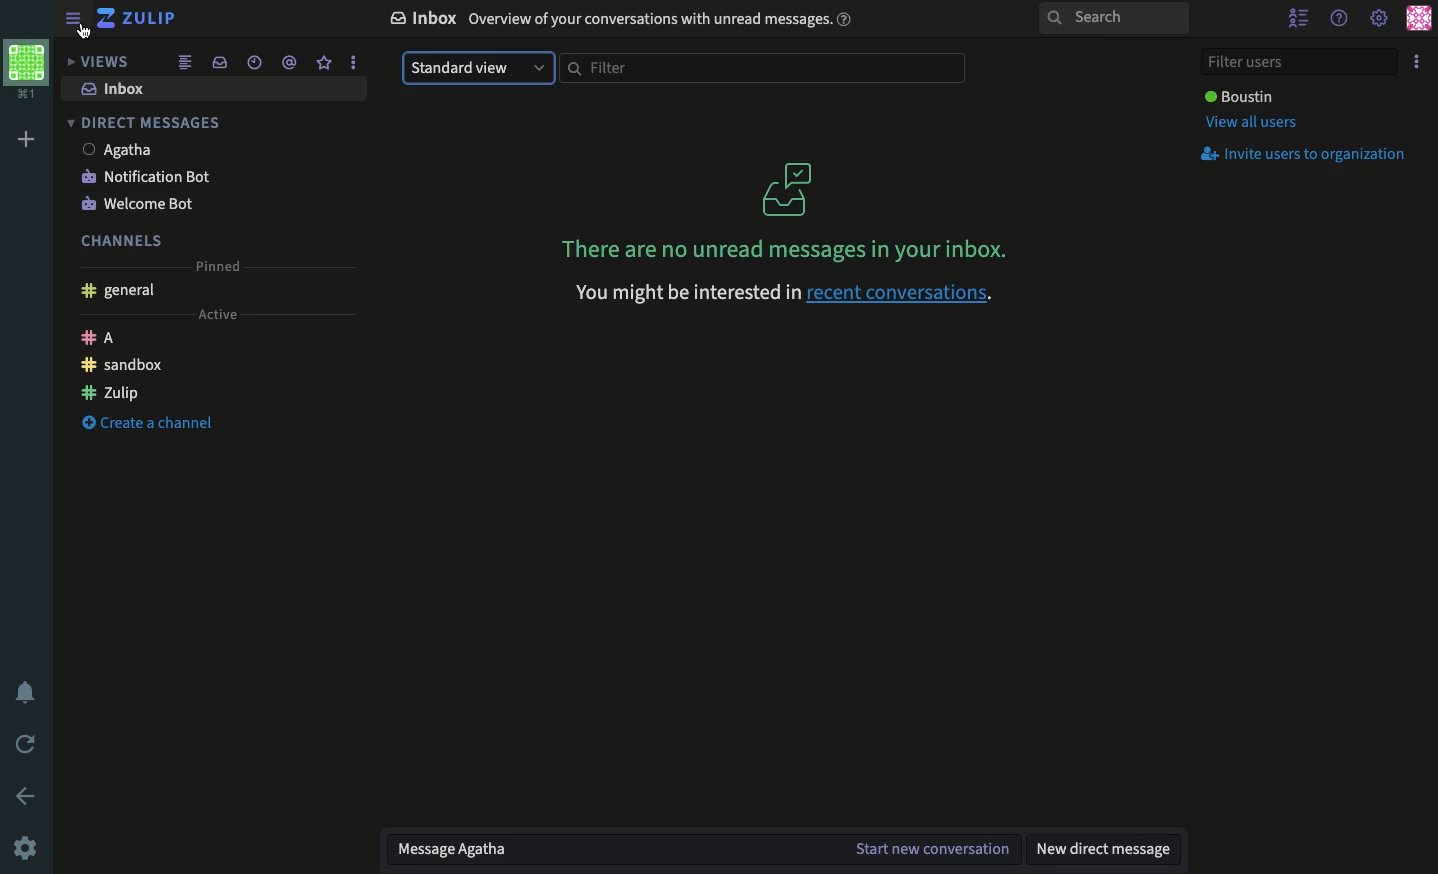  What do you see at coordinates (27, 847) in the screenshot?
I see `Settings` at bounding box center [27, 847].